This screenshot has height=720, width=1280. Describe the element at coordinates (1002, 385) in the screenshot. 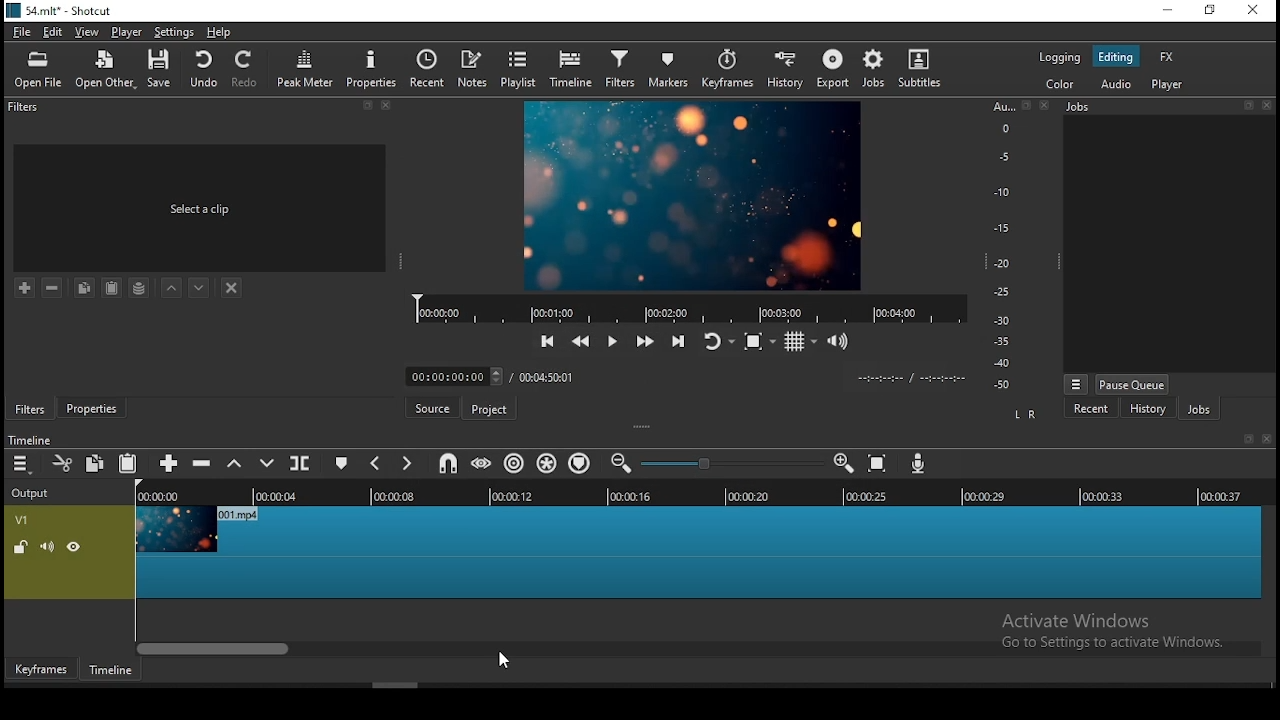

I see `-50` at that location.